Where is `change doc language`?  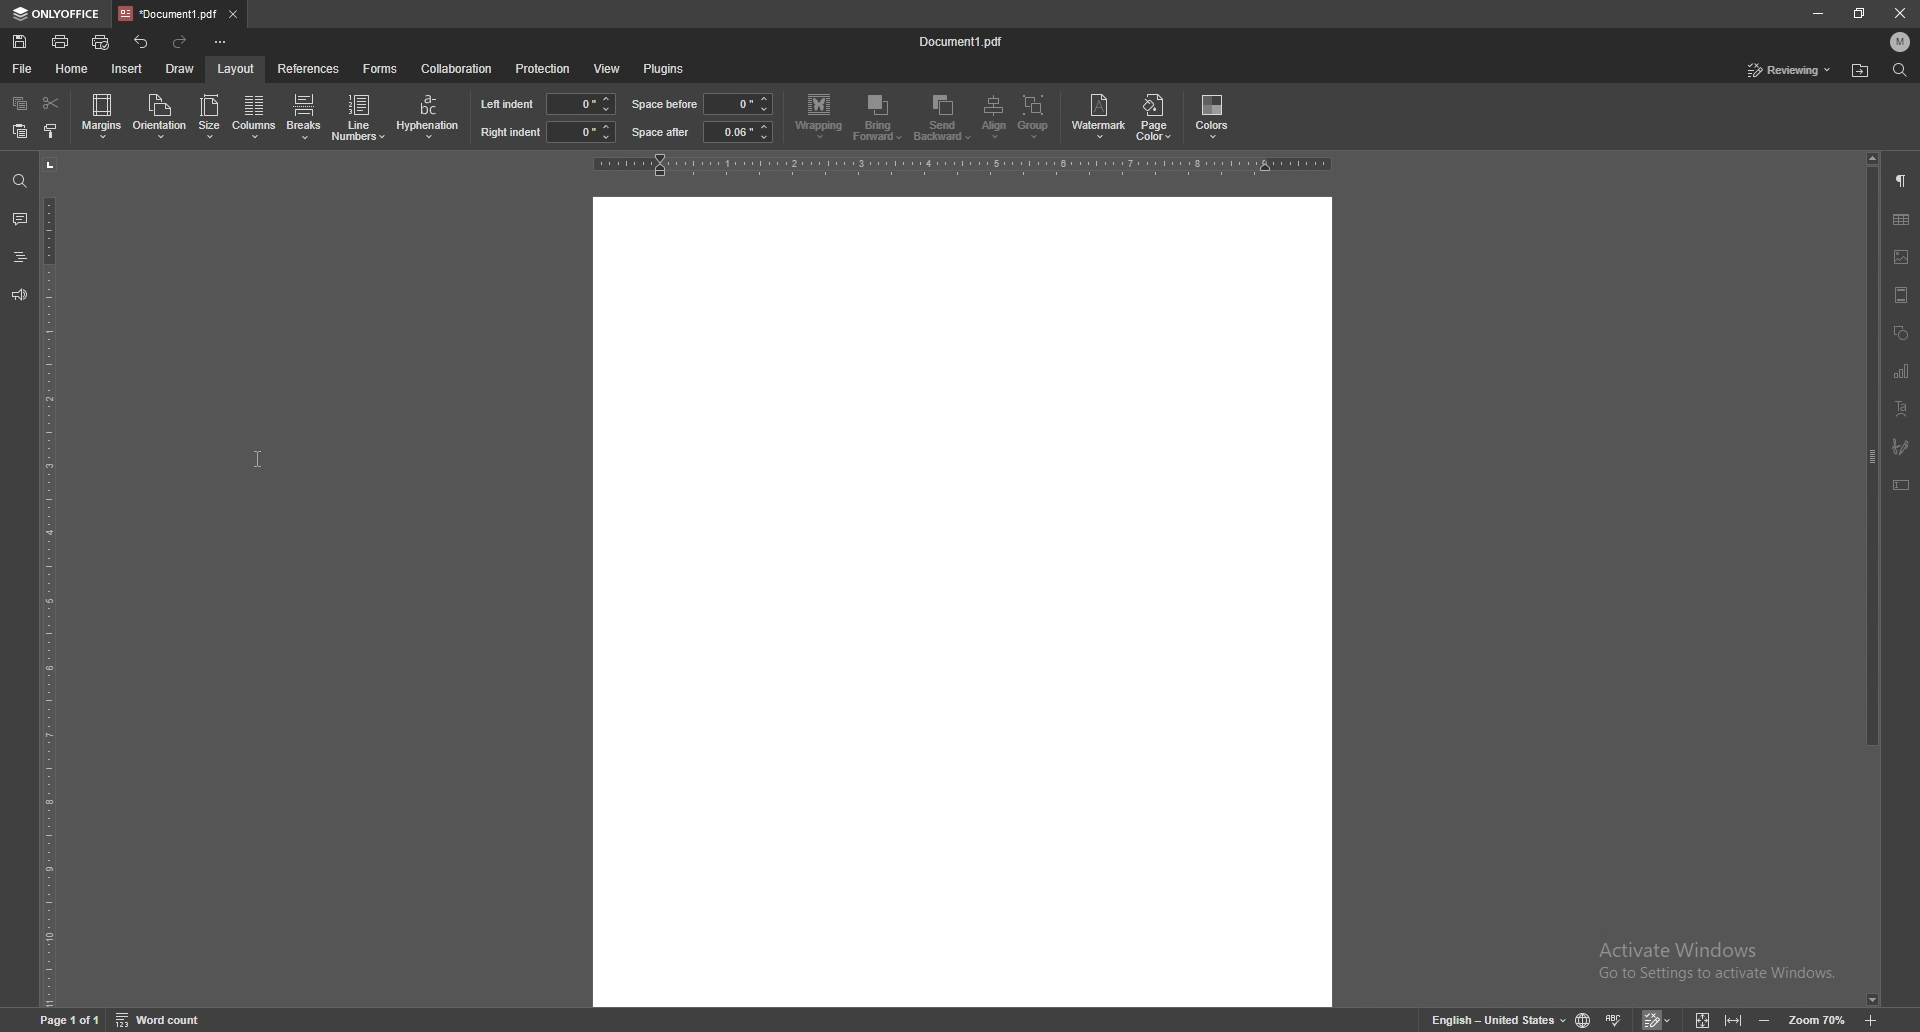 change doc language is located at coordinates (1585, 1019).